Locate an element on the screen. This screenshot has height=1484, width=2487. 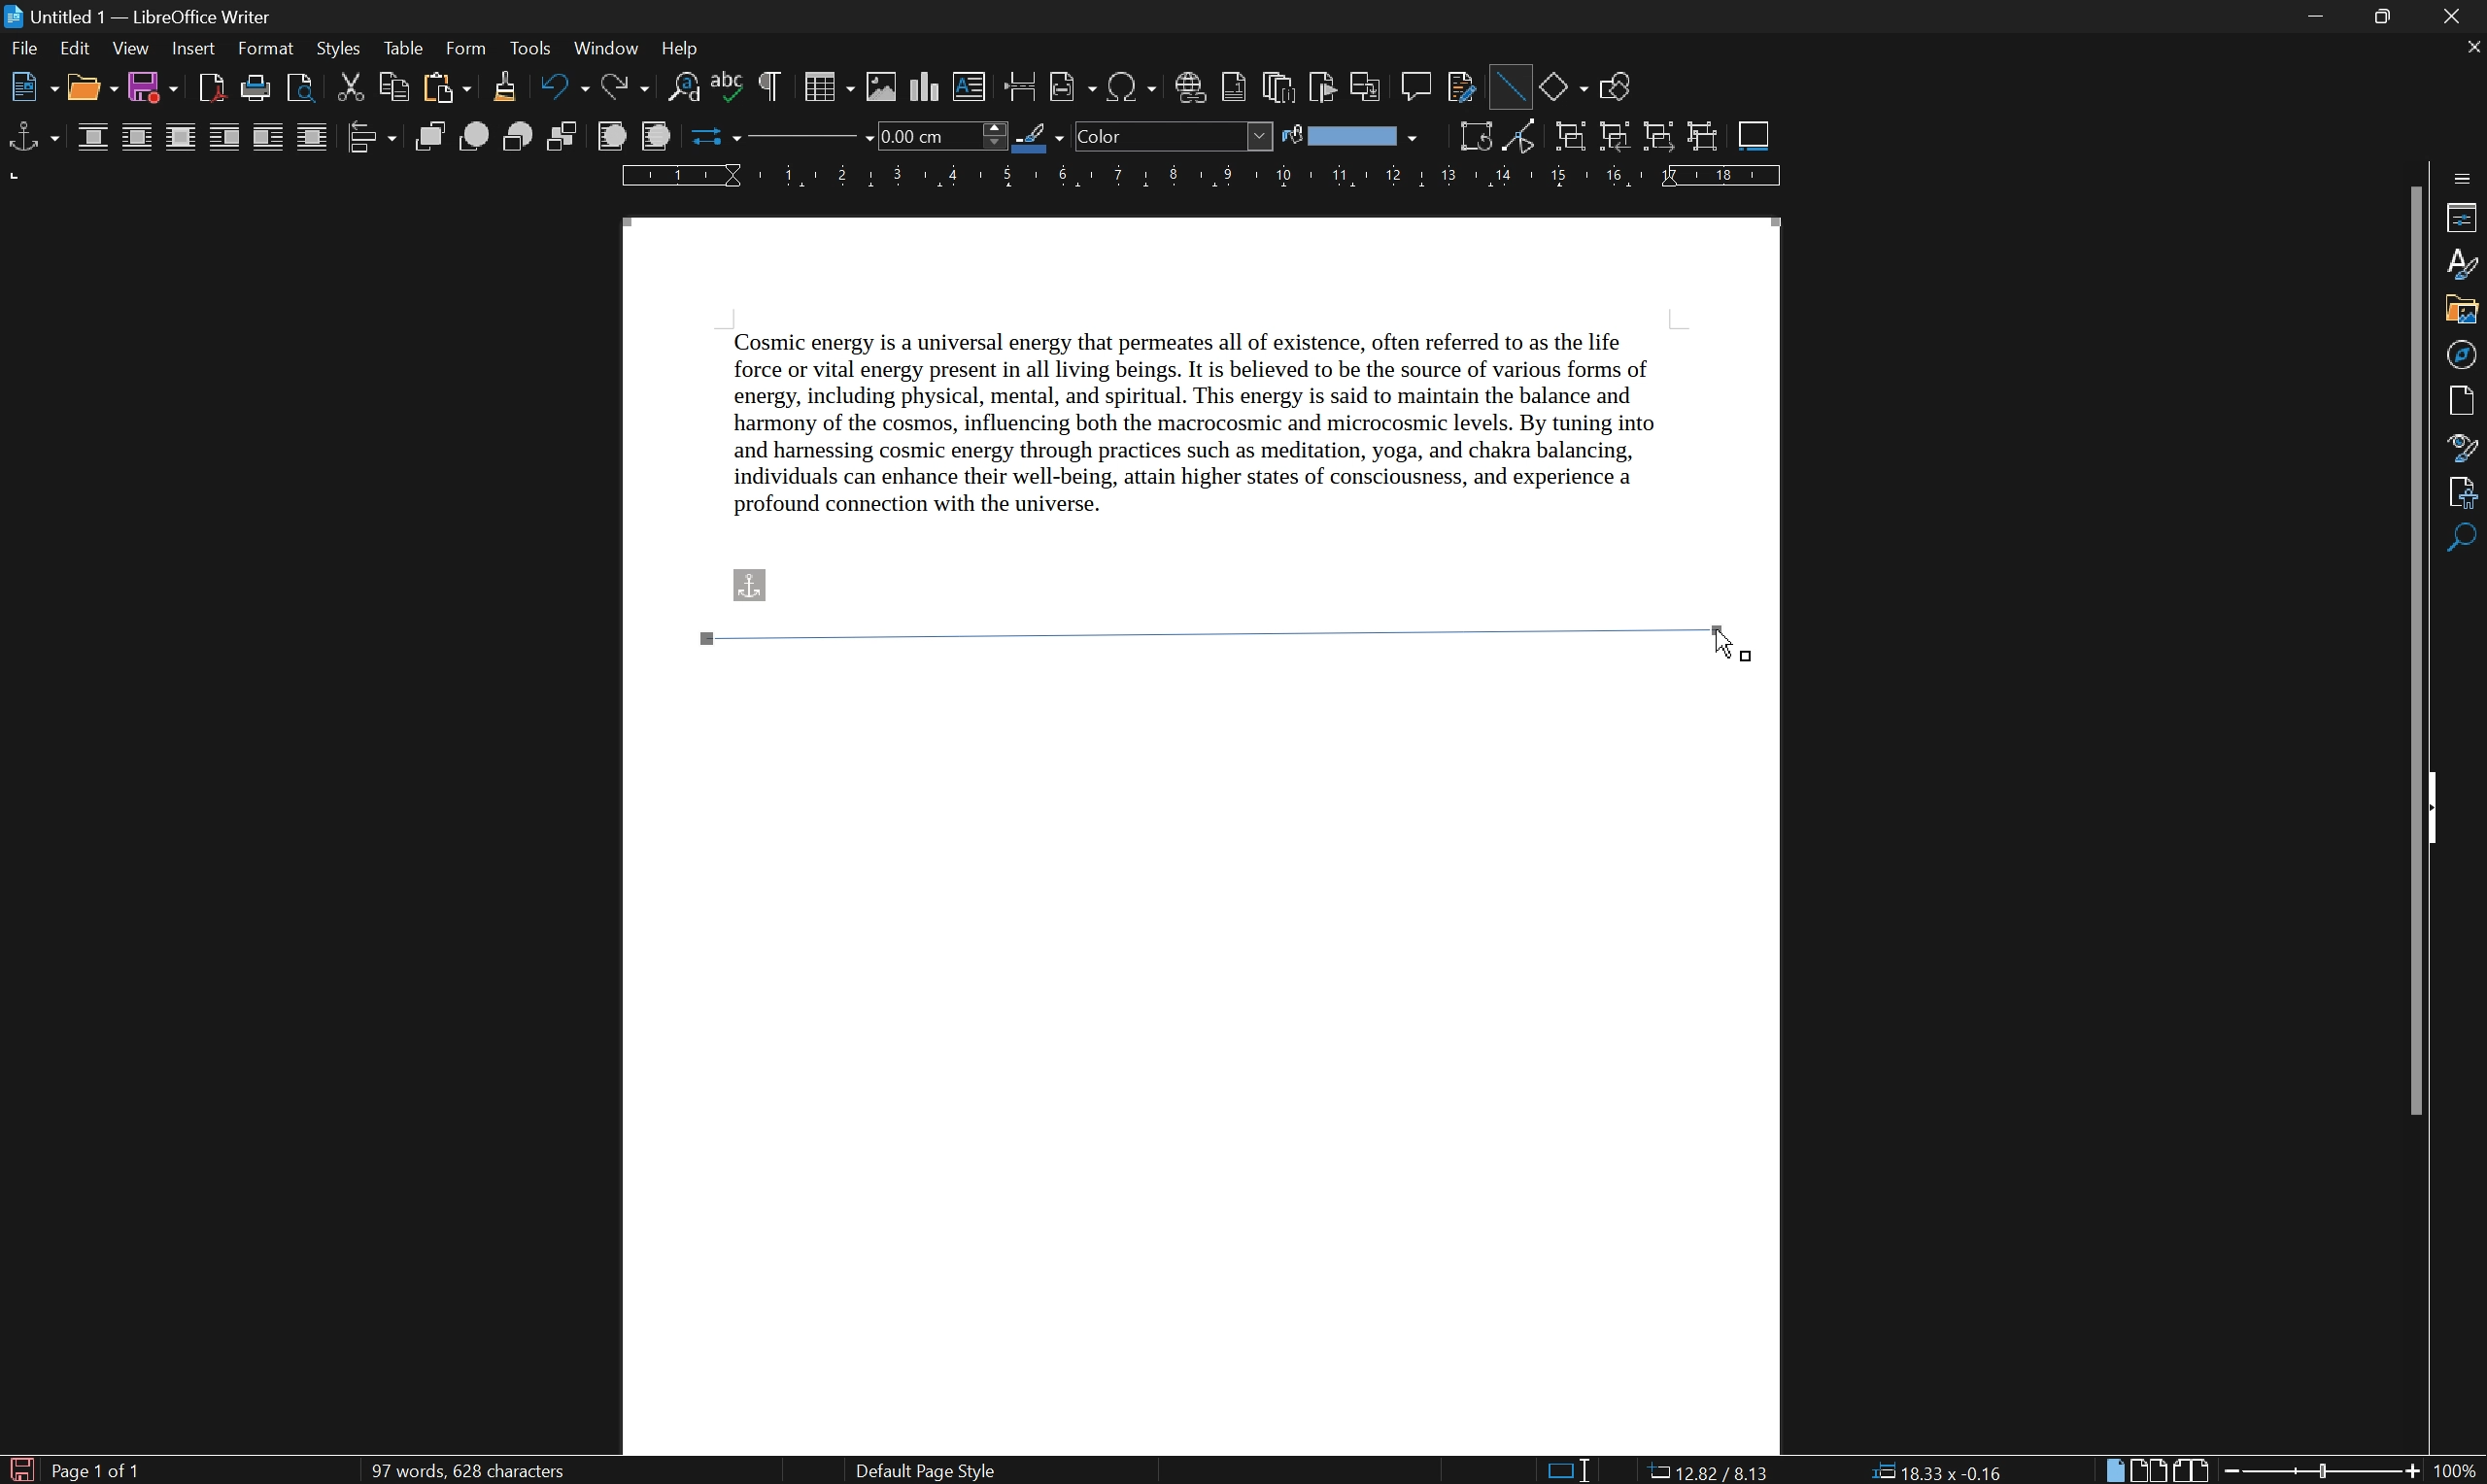
spell checking is located at coordinates (728, 88).